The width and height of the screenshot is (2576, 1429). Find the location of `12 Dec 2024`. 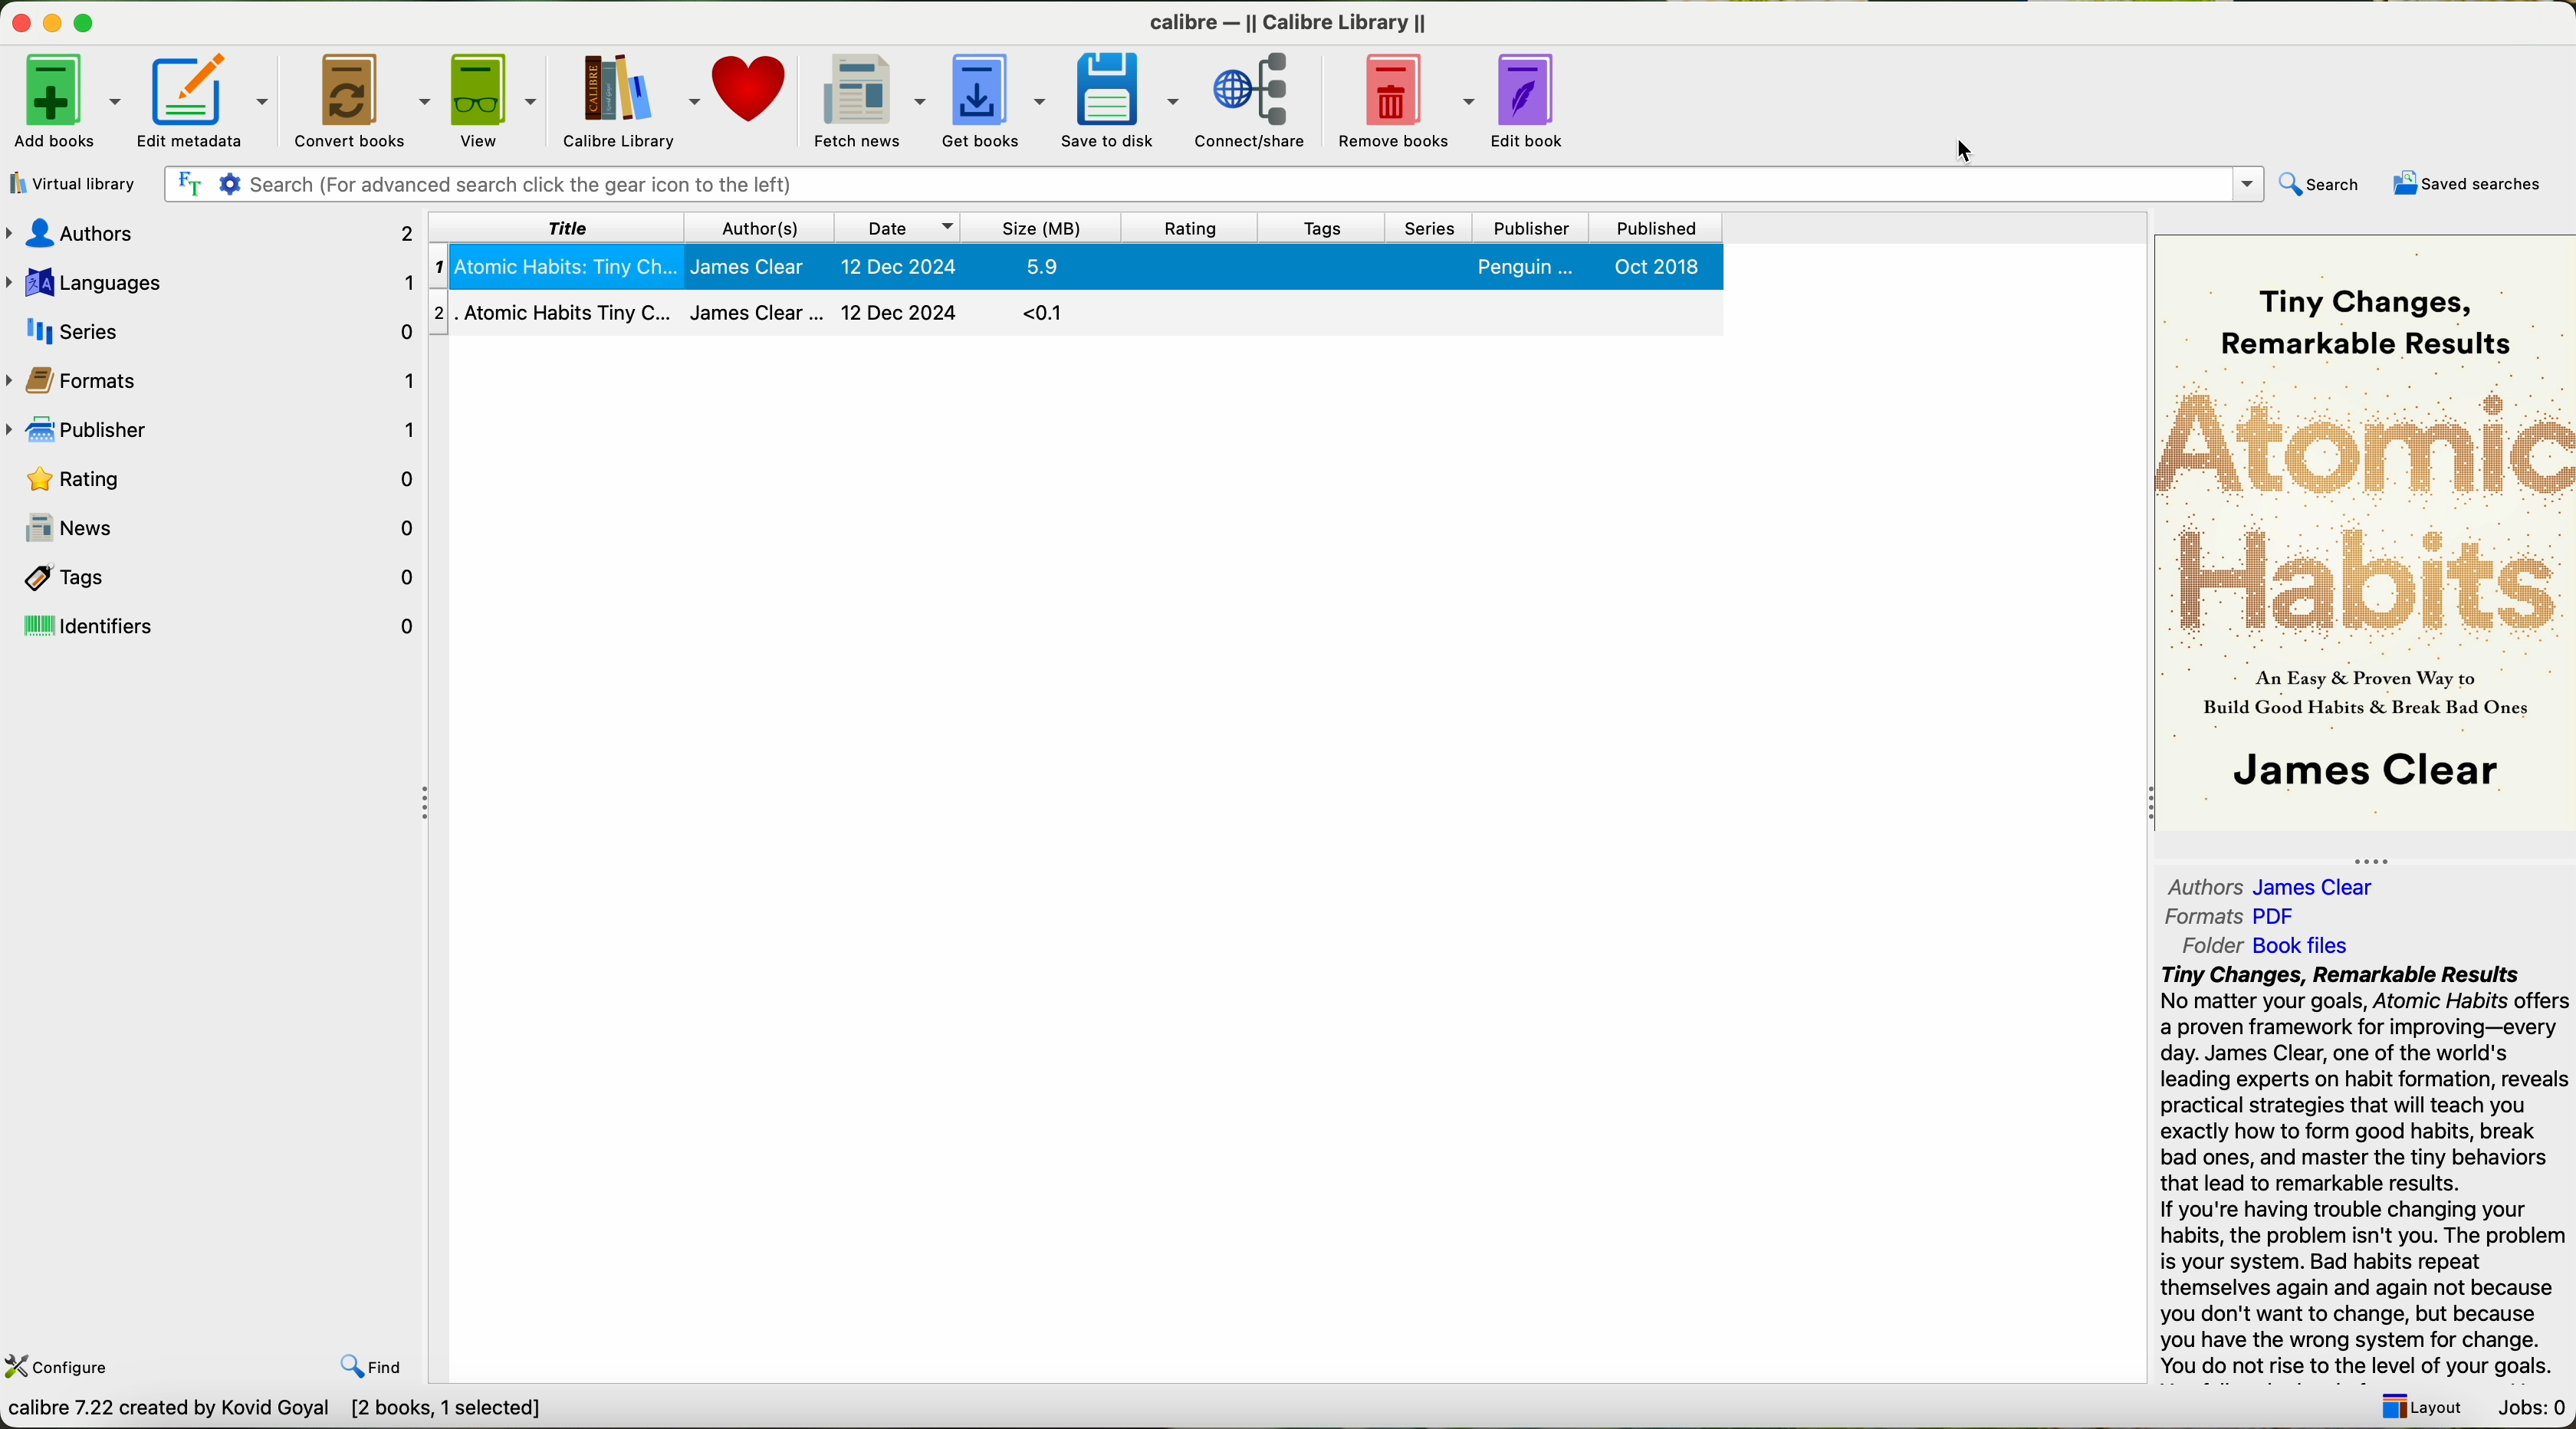

12 Dec 2024 is located at coordinates (894, 267).